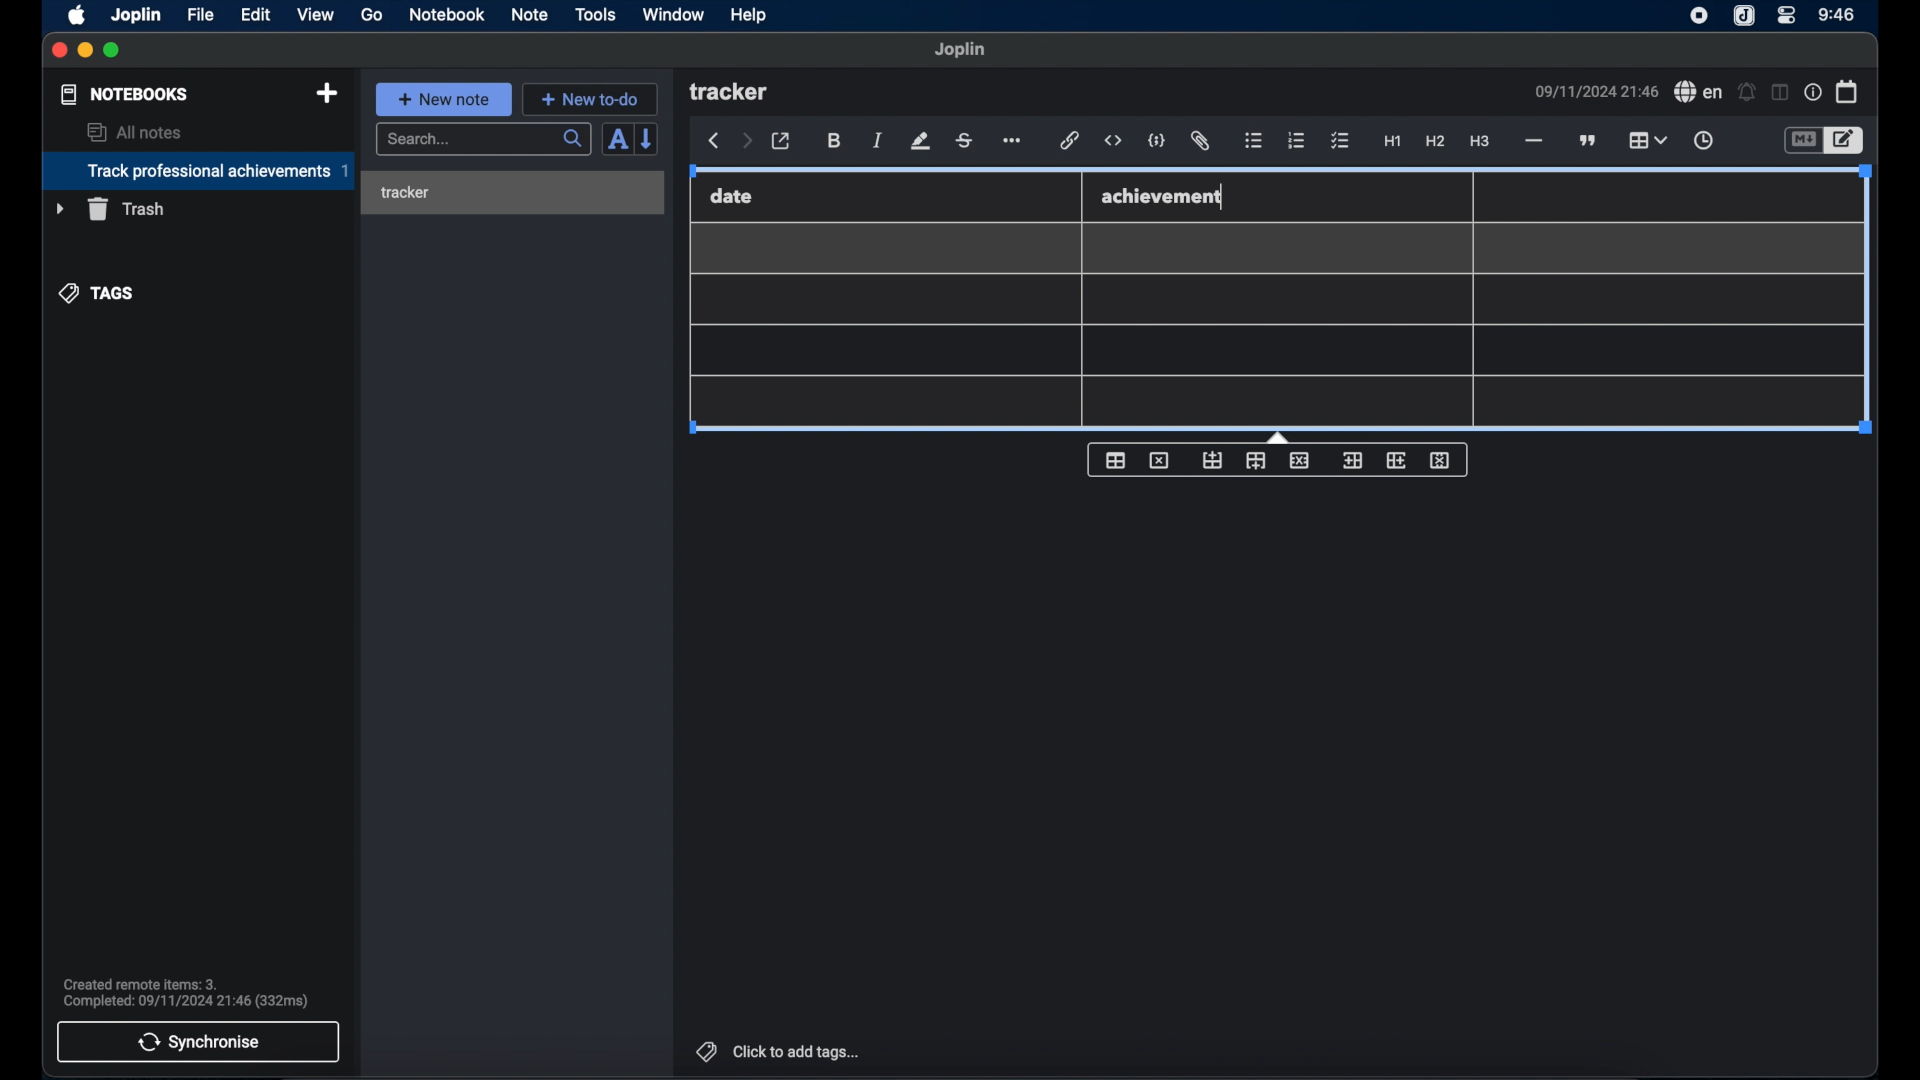  I want to click on new to-do, so click(590, 99).